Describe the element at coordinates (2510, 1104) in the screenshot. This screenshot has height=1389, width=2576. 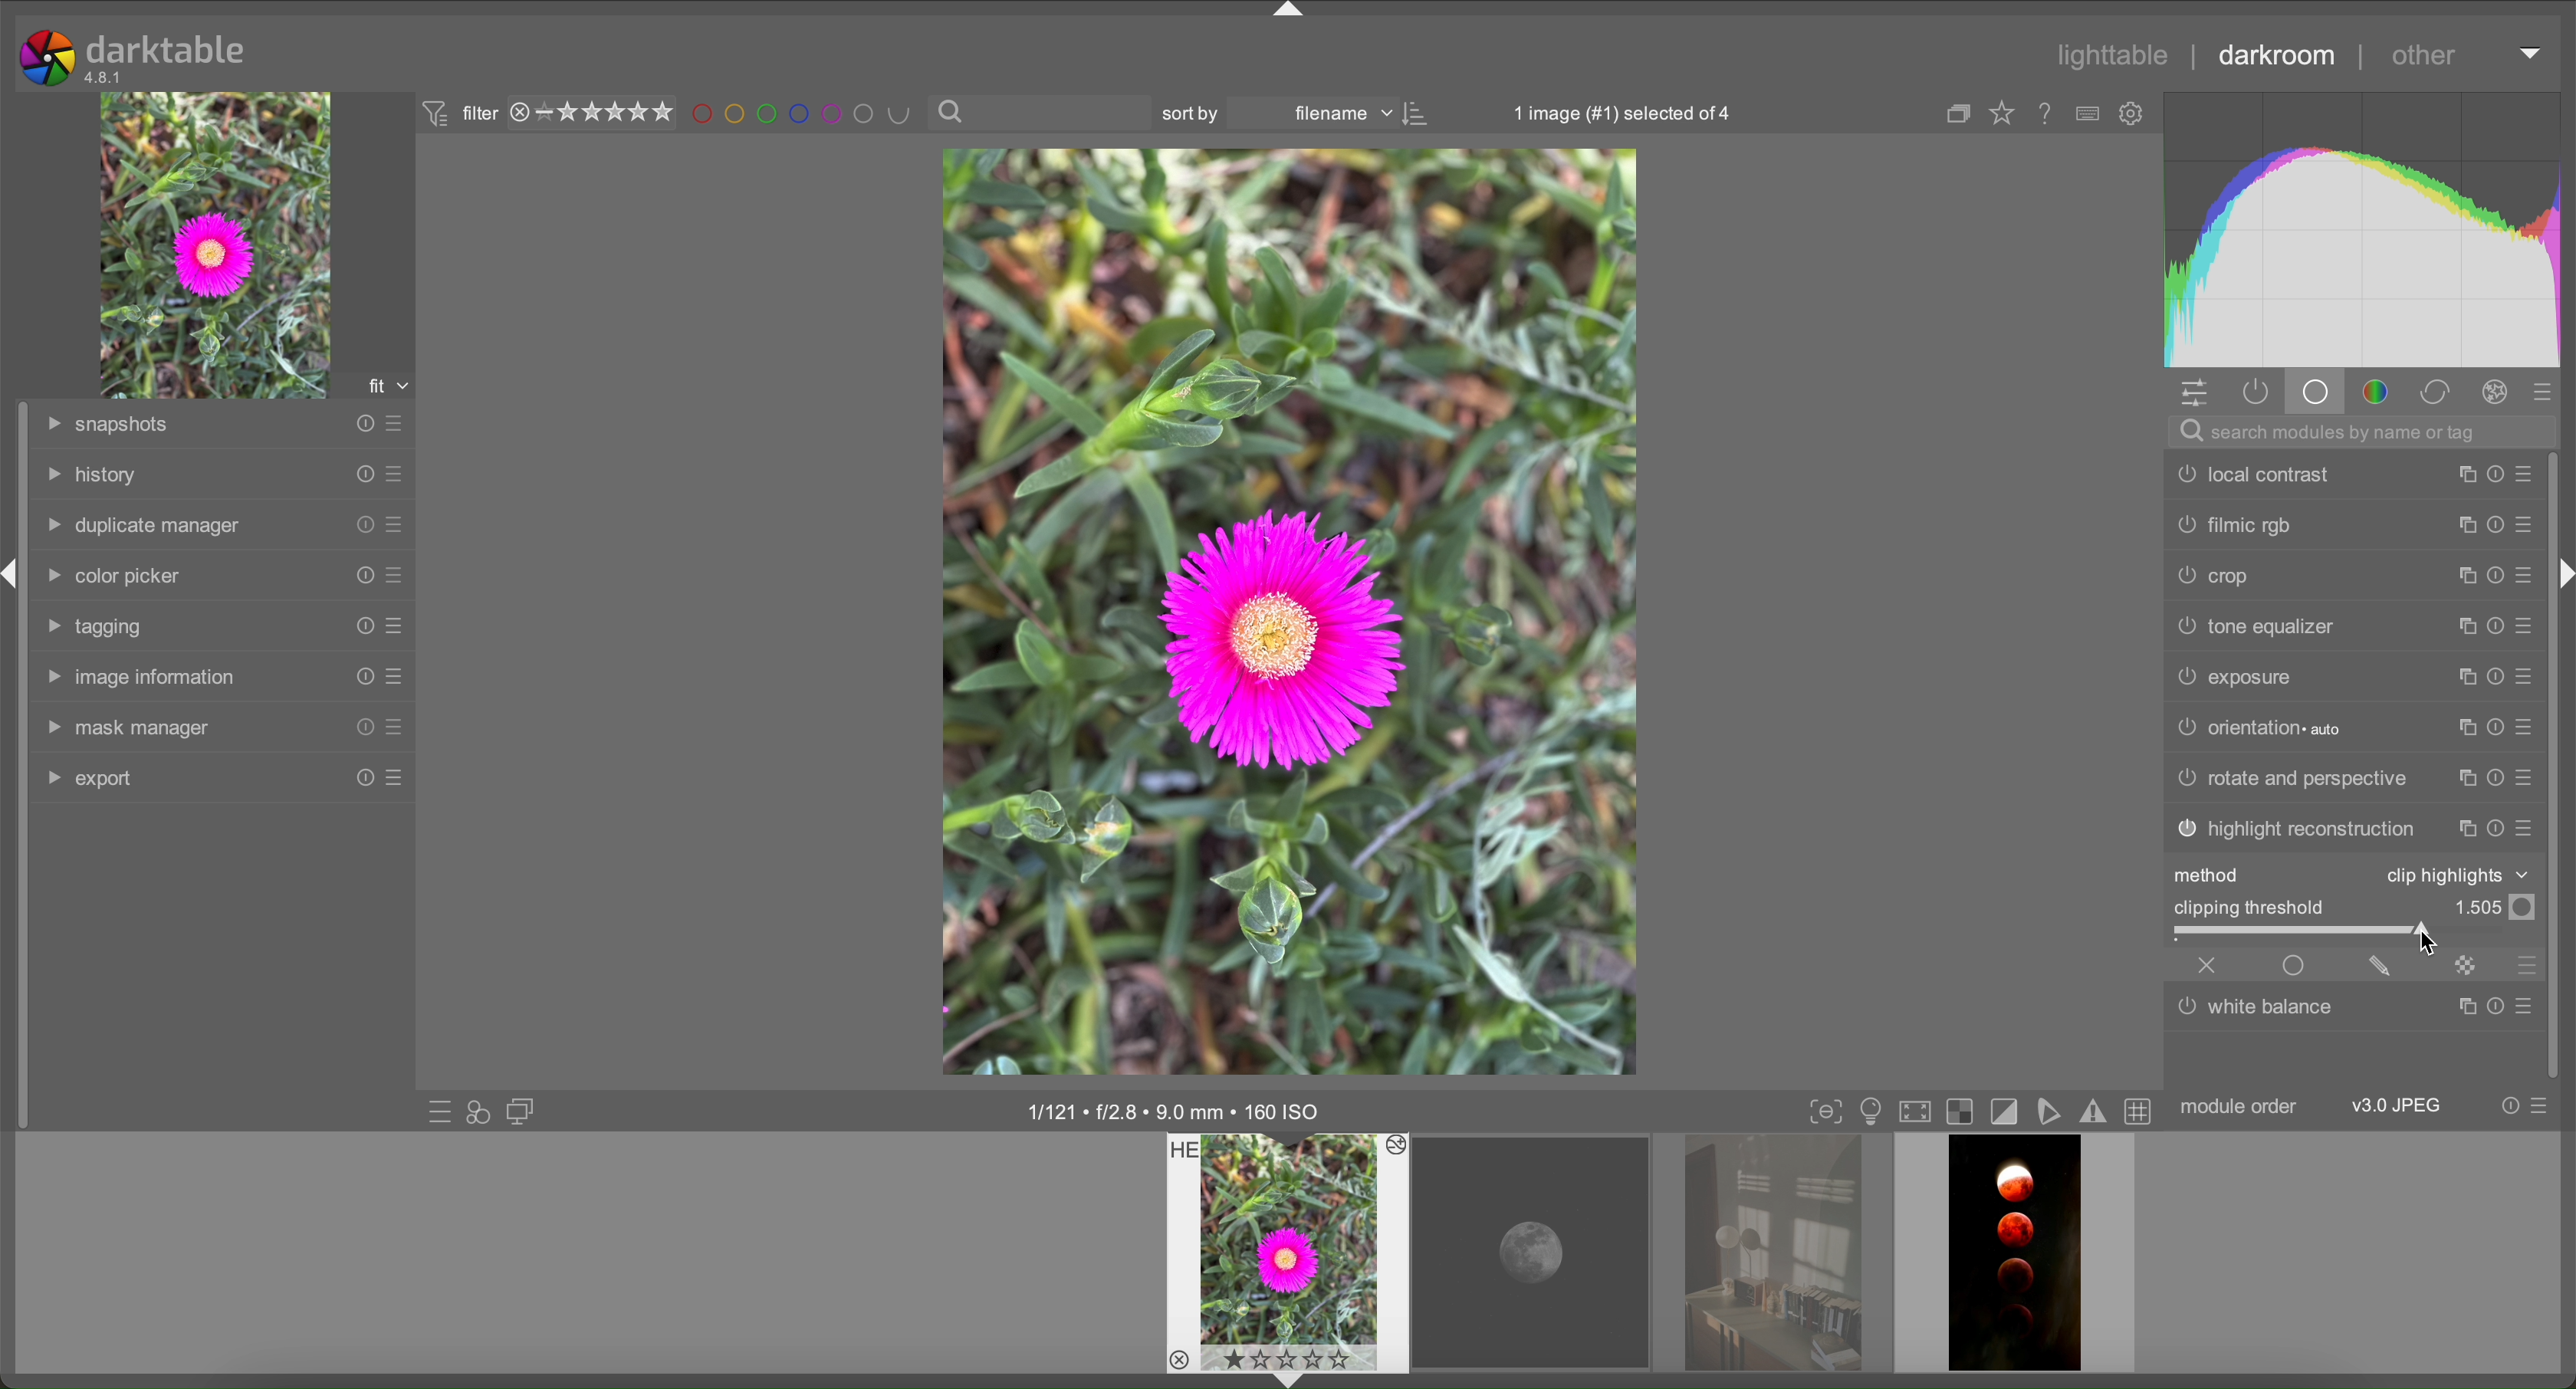
I see `reset presets` at that location.